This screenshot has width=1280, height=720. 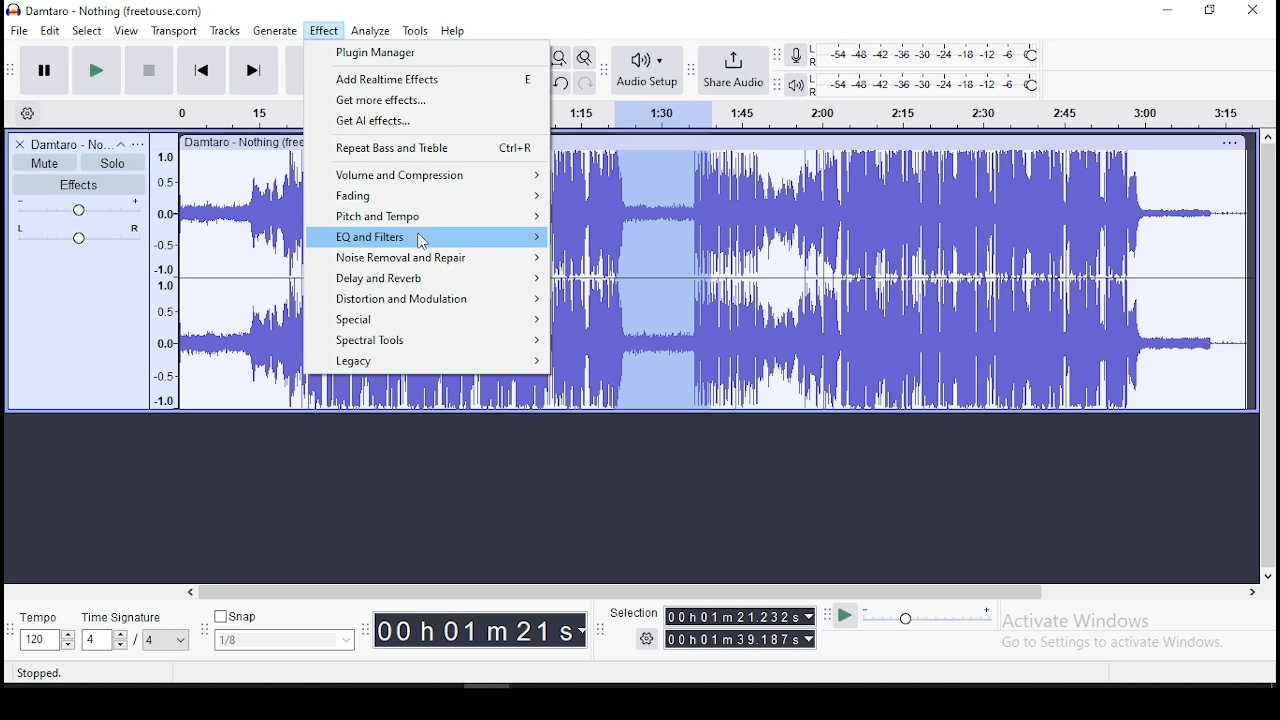 What do you see at coordinates (559, 83) in the screenshot?
I see `undo` at bounding box center [559, 83].